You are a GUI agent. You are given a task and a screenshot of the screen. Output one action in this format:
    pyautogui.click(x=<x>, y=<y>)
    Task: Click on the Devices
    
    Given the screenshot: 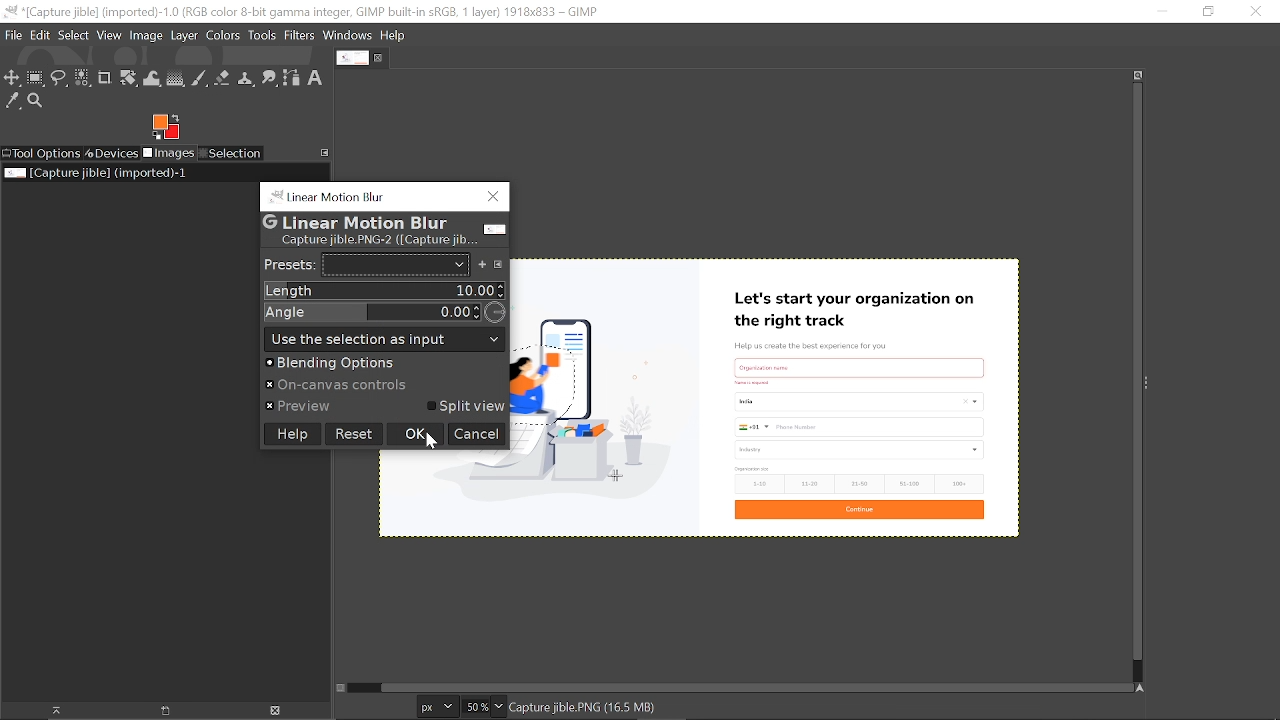 What is the action you would take?
    pyautogui.click(x=112, y=152)
    